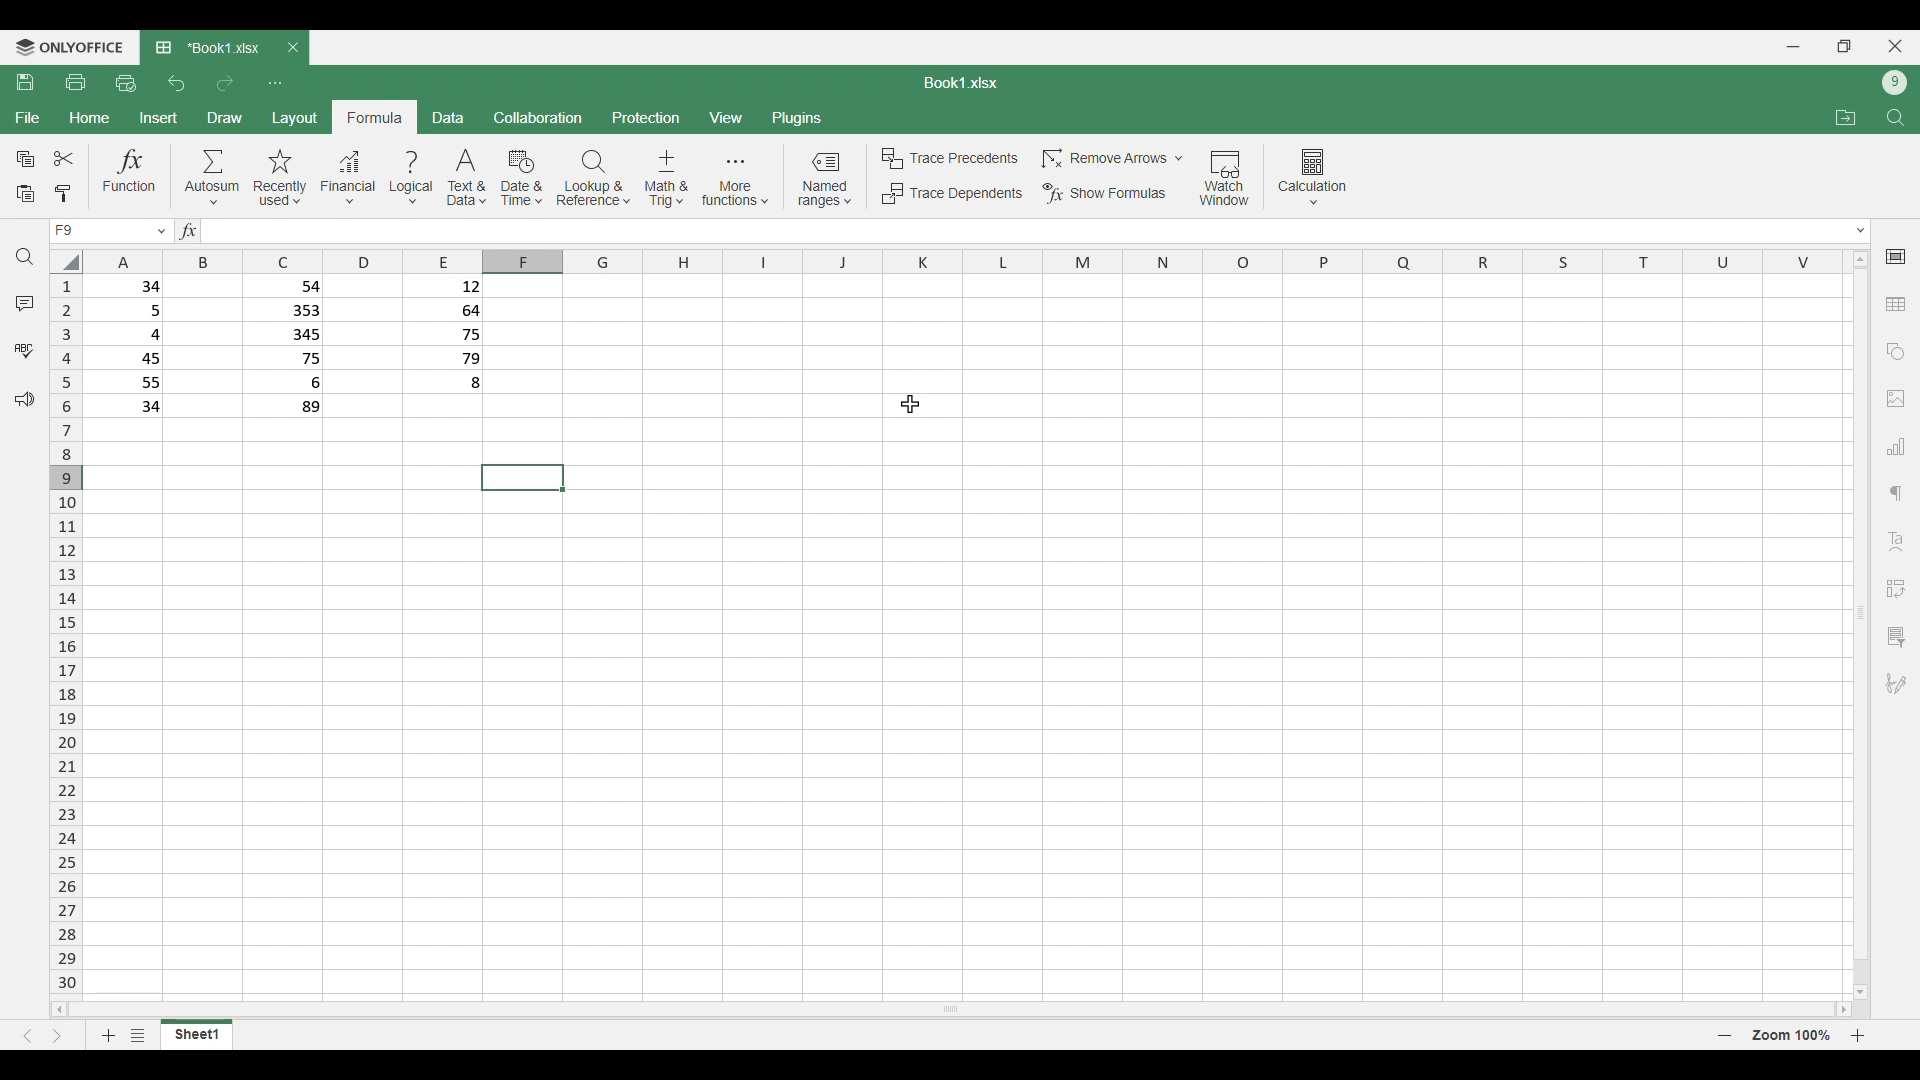 The height and width of the screenshot is (1080, 1920). I want to click on Funtion, so click(130, 175).